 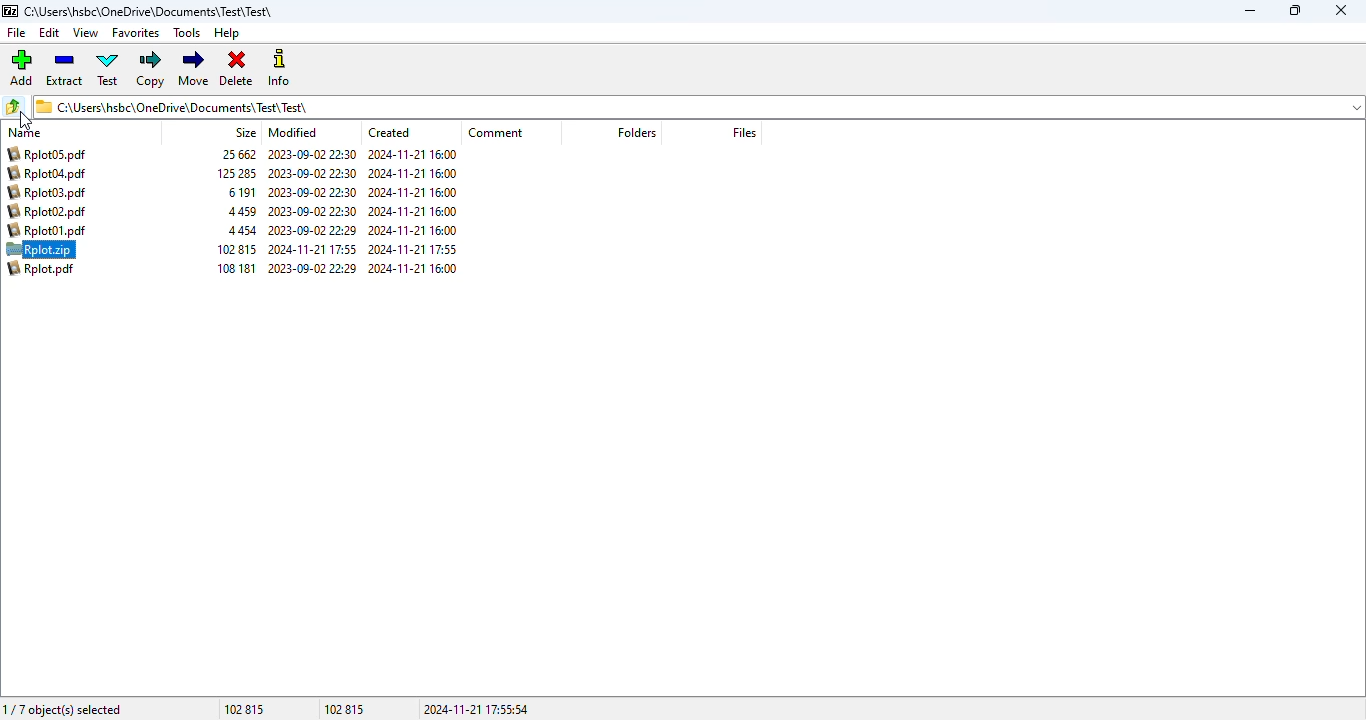 What do you see at coordinates (476, 709) in the screenshot?
I see `2024-11-21 17:55:54` at bounding box center [476, 709].